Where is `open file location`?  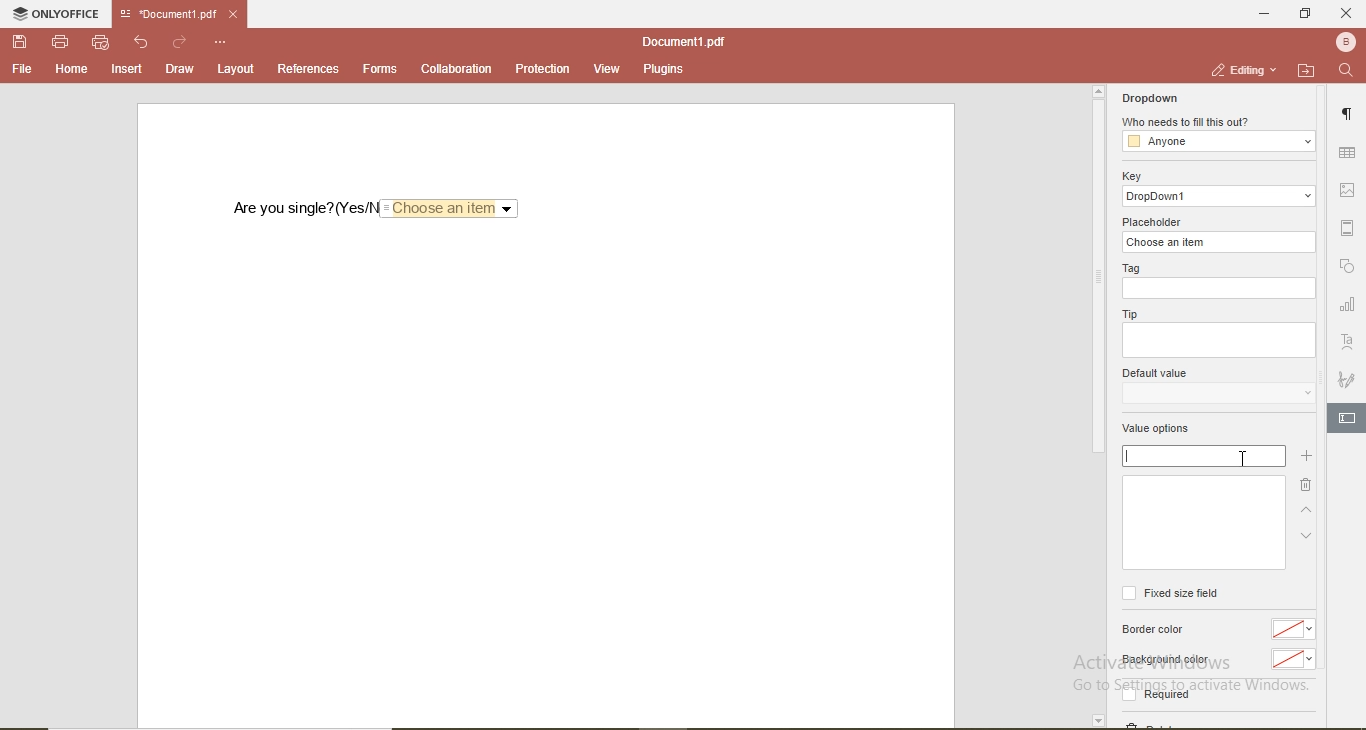
open file location is located at coordinates (1307, 71).